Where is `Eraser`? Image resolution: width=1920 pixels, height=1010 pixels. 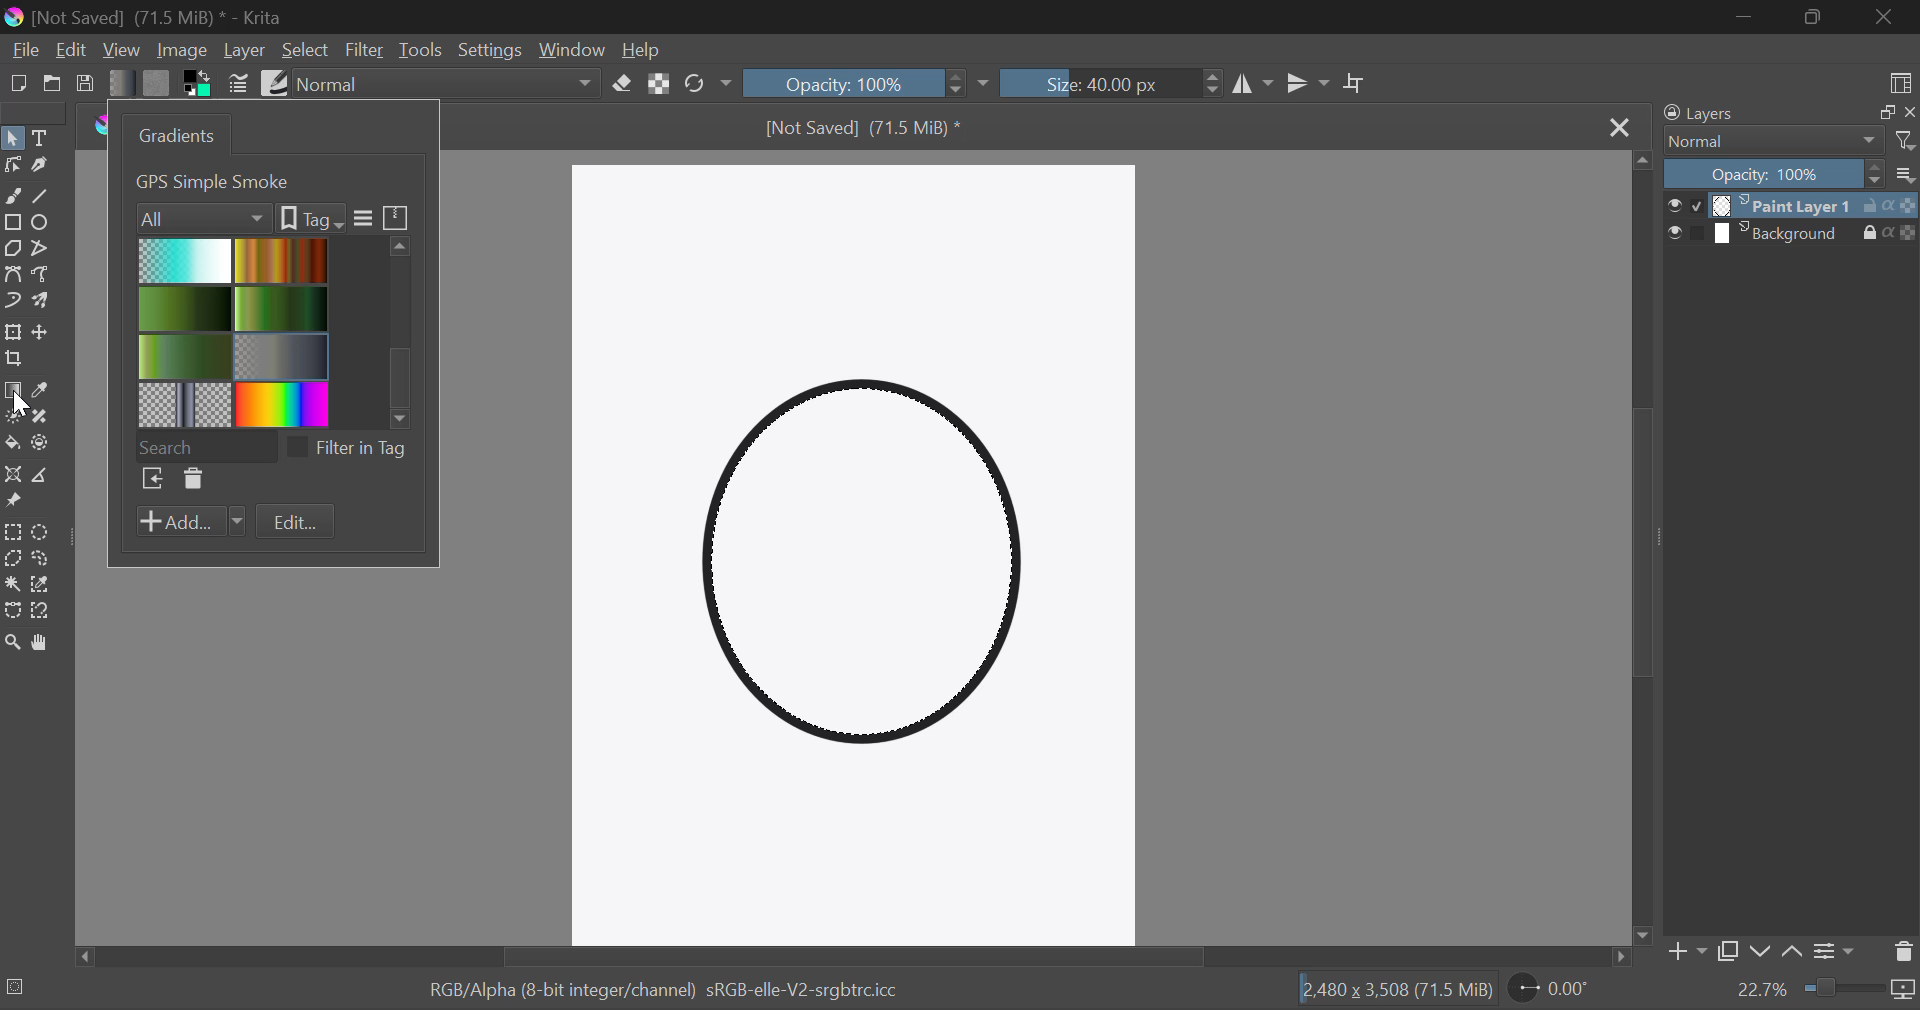
Eraser is located at coordinates (622, 84).